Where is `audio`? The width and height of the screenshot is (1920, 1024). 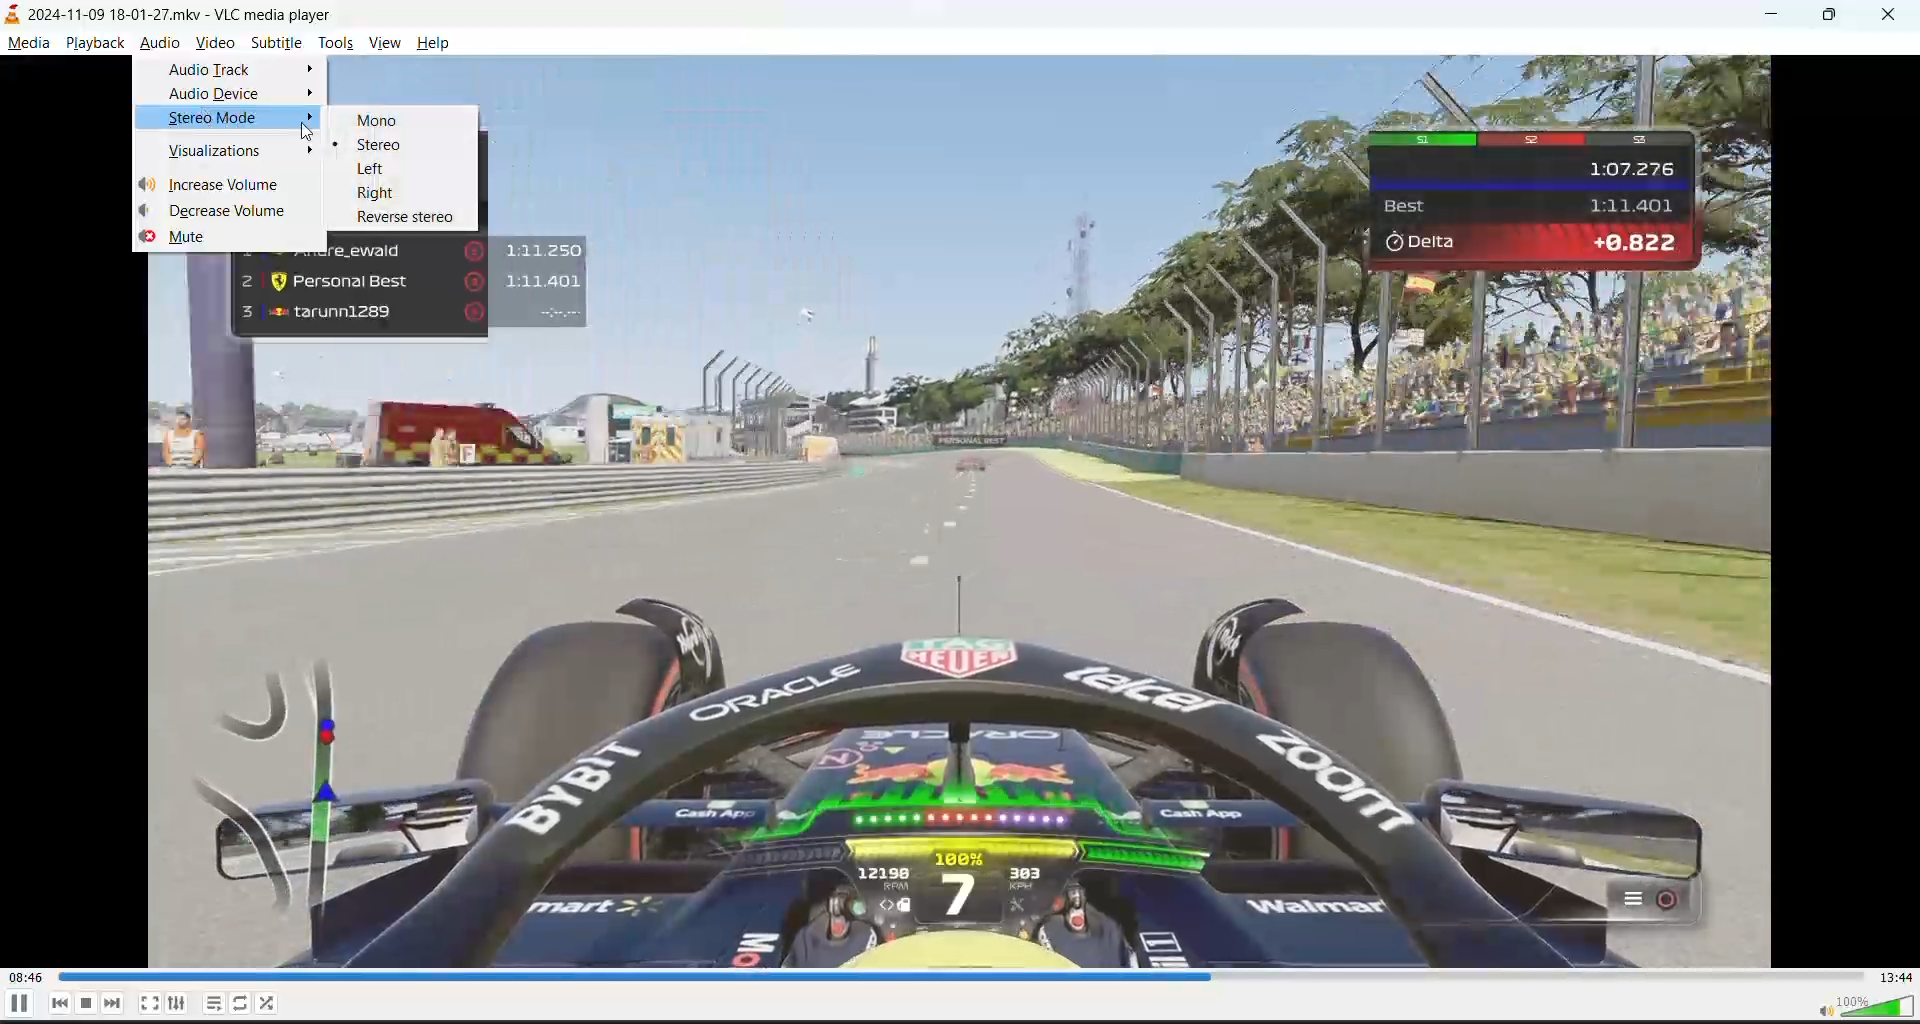 audio is located at coordinates (156, 41).